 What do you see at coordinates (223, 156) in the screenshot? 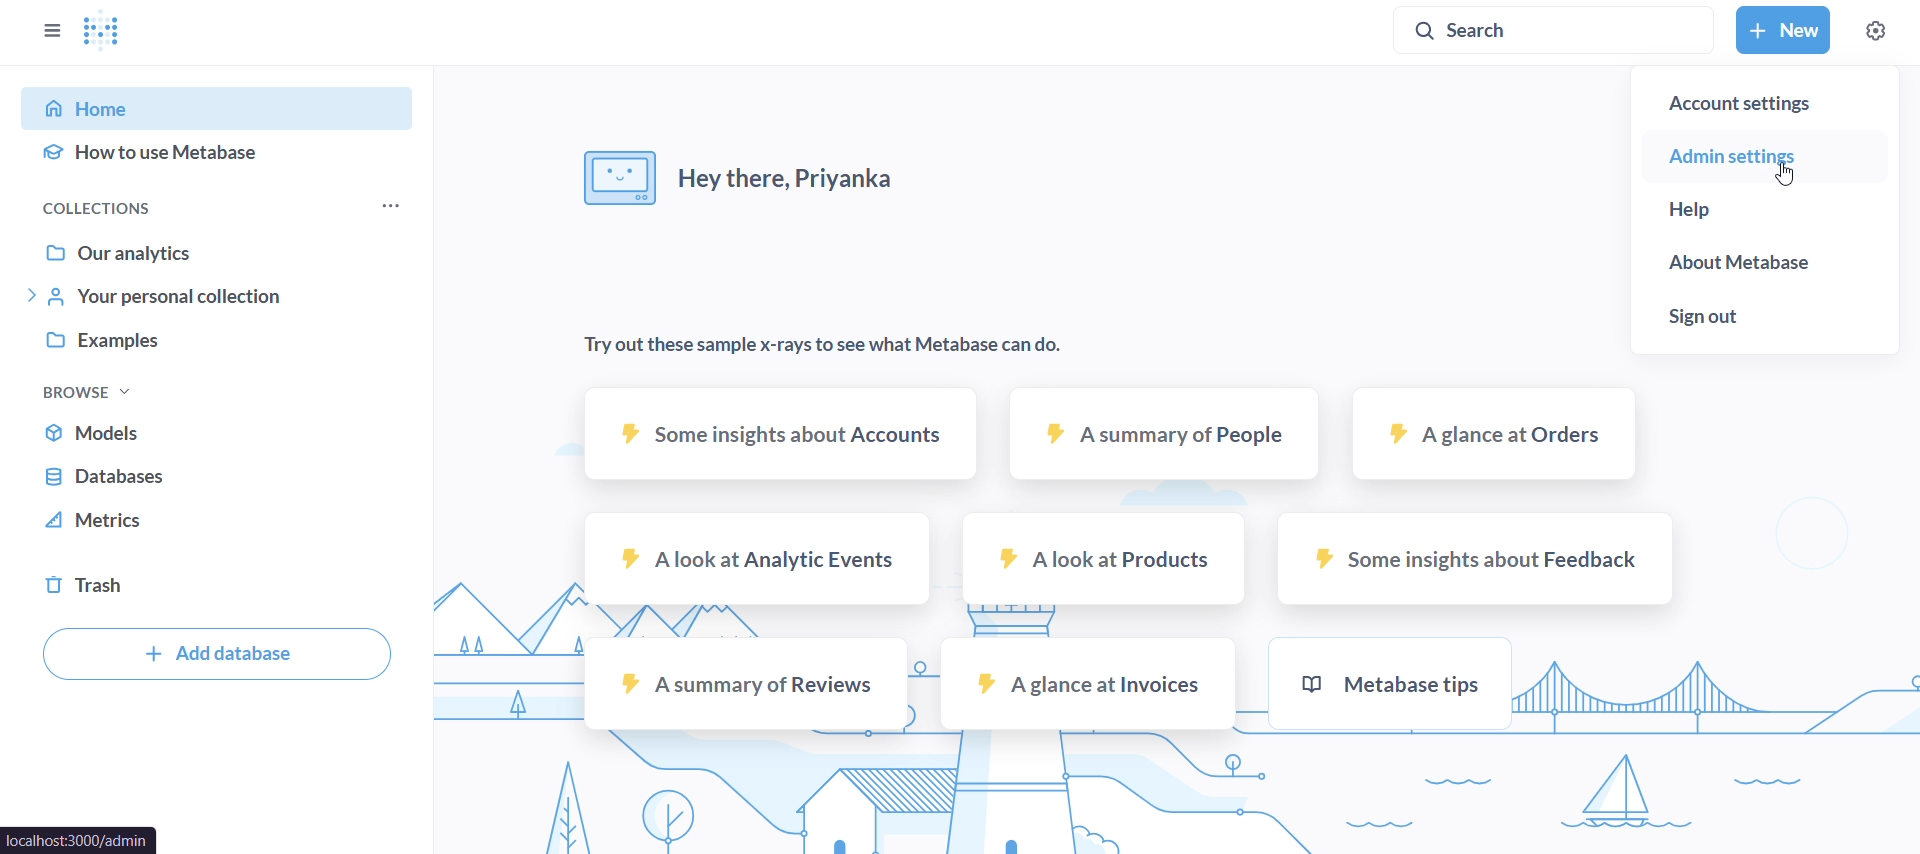
I see `how to use metabase` at bounding box center [223, 156].